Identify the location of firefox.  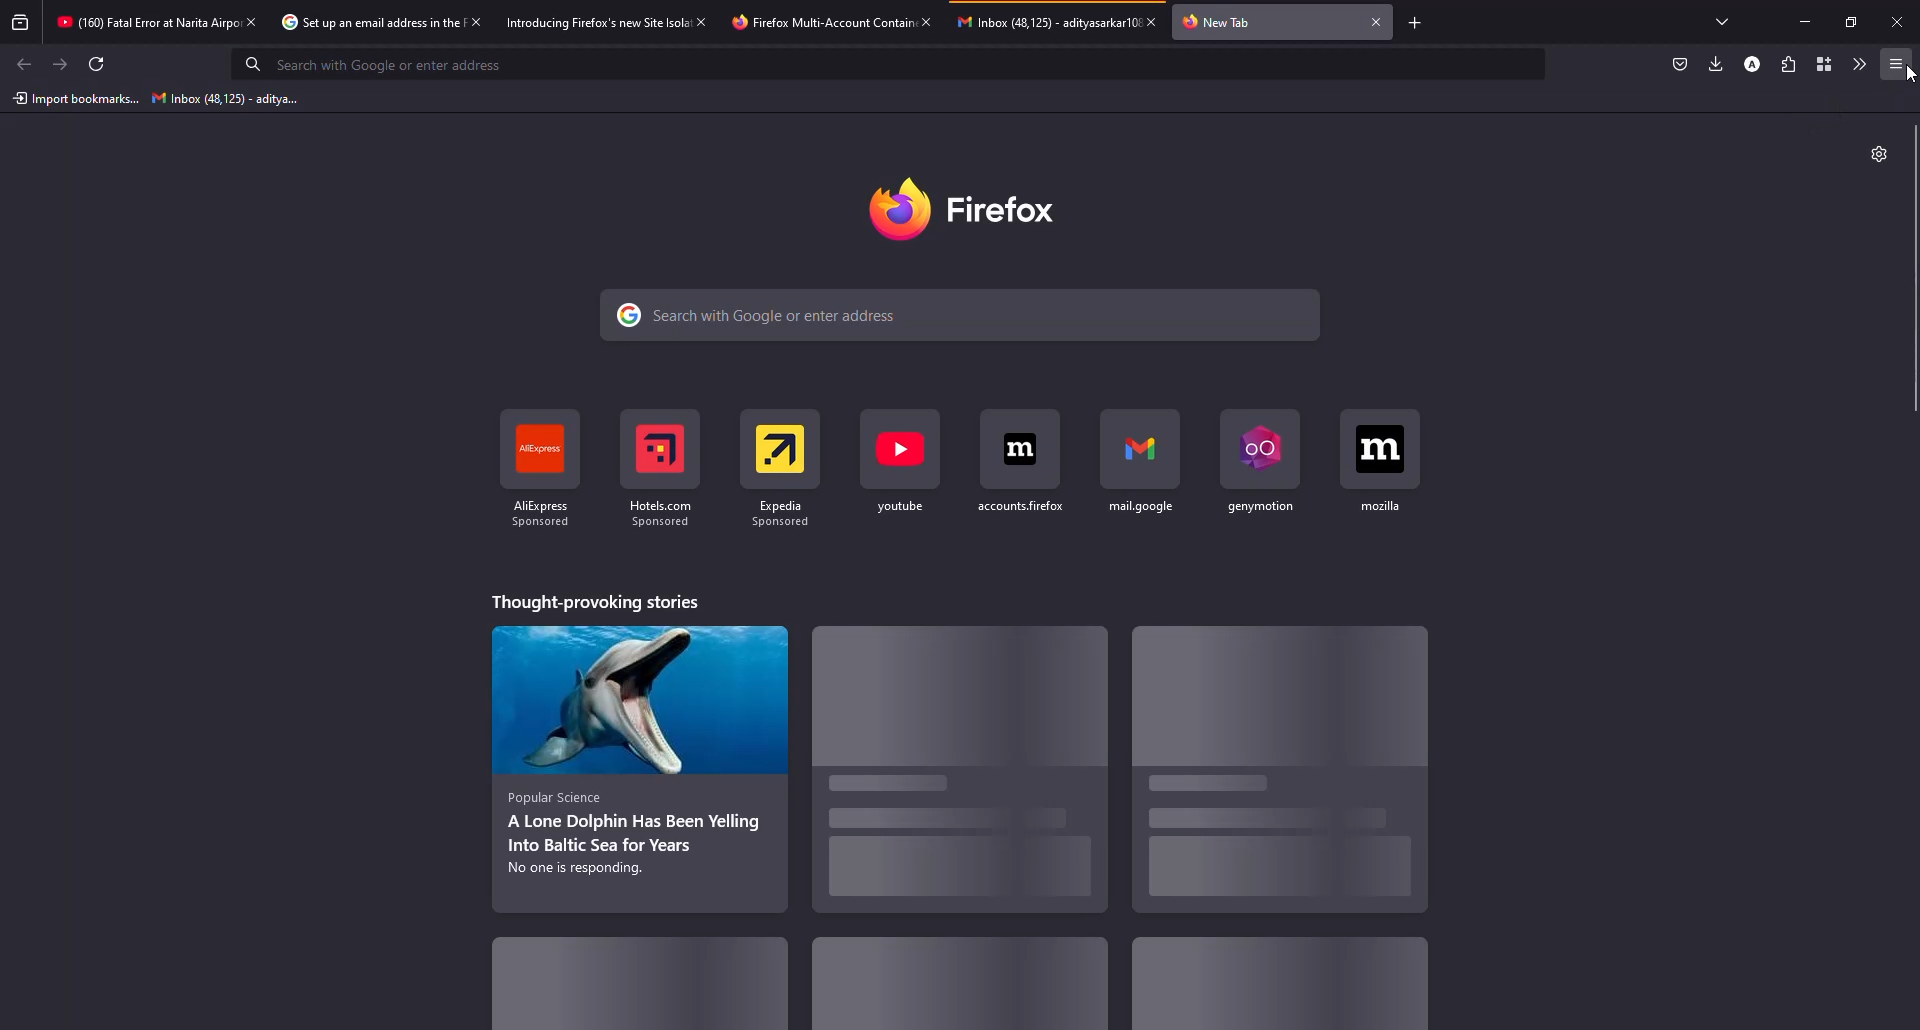
(967, 206).